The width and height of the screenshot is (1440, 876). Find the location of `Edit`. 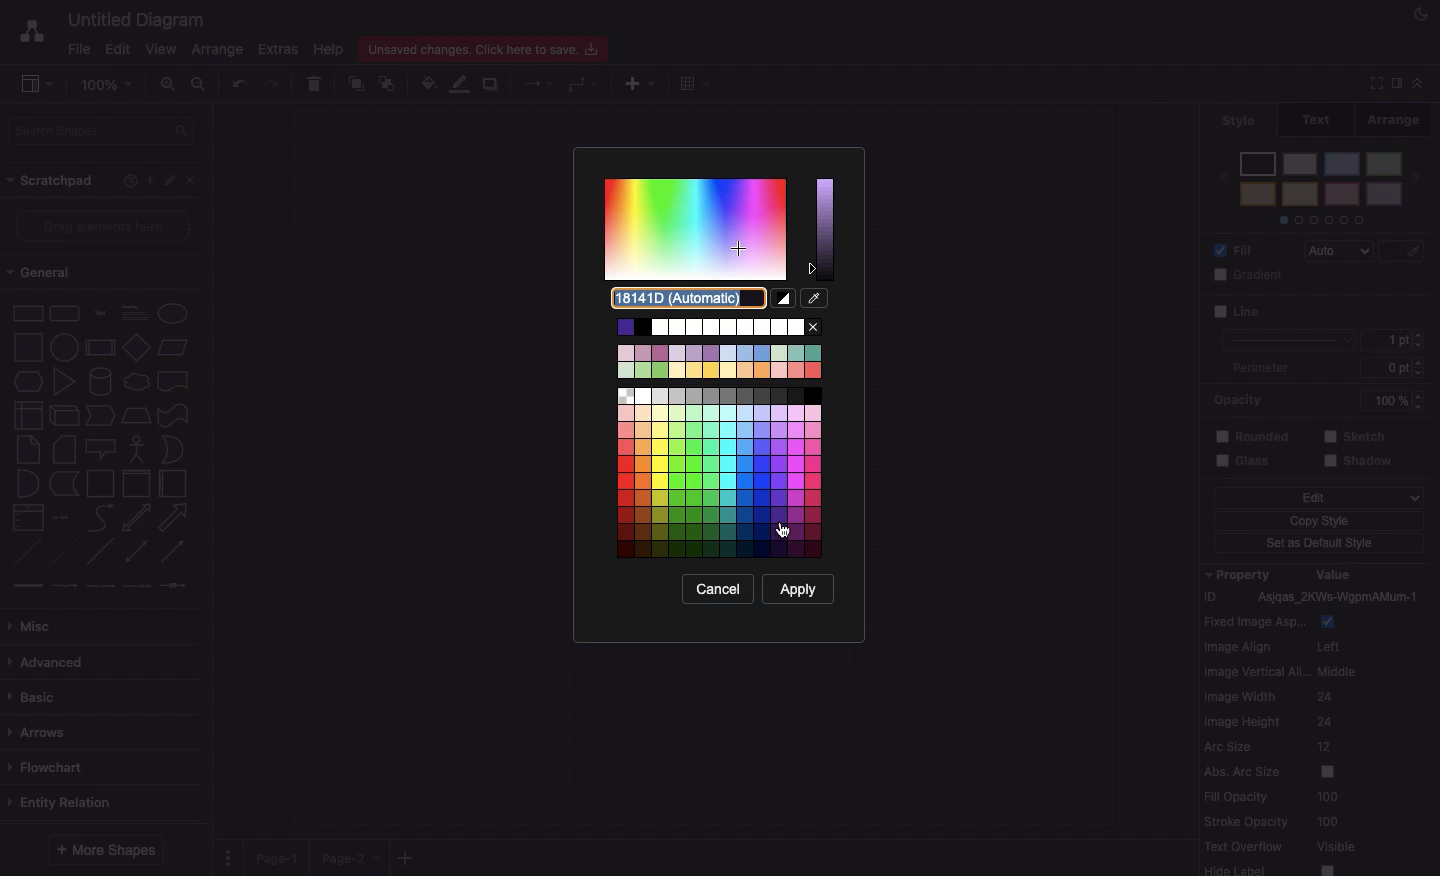

Edit is located at coordinates (117, 48).